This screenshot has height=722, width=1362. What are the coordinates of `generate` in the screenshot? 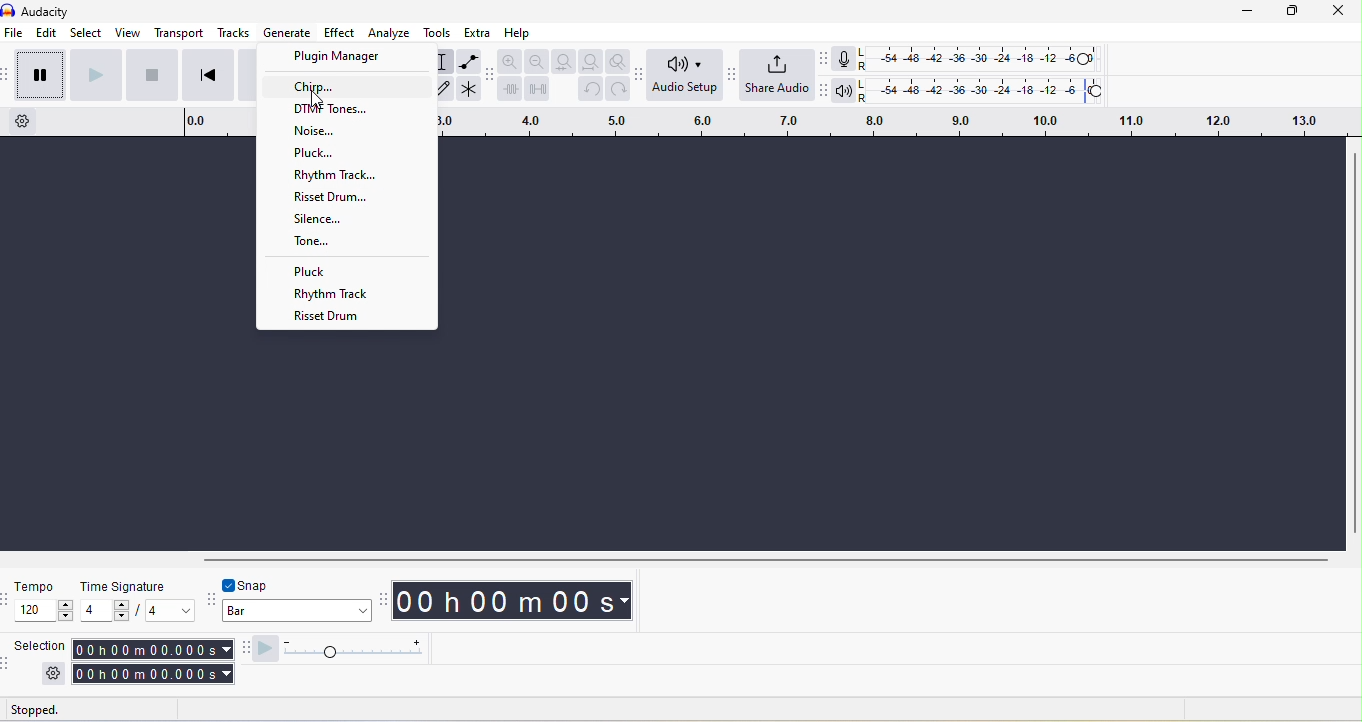 It's located at (286, 34).